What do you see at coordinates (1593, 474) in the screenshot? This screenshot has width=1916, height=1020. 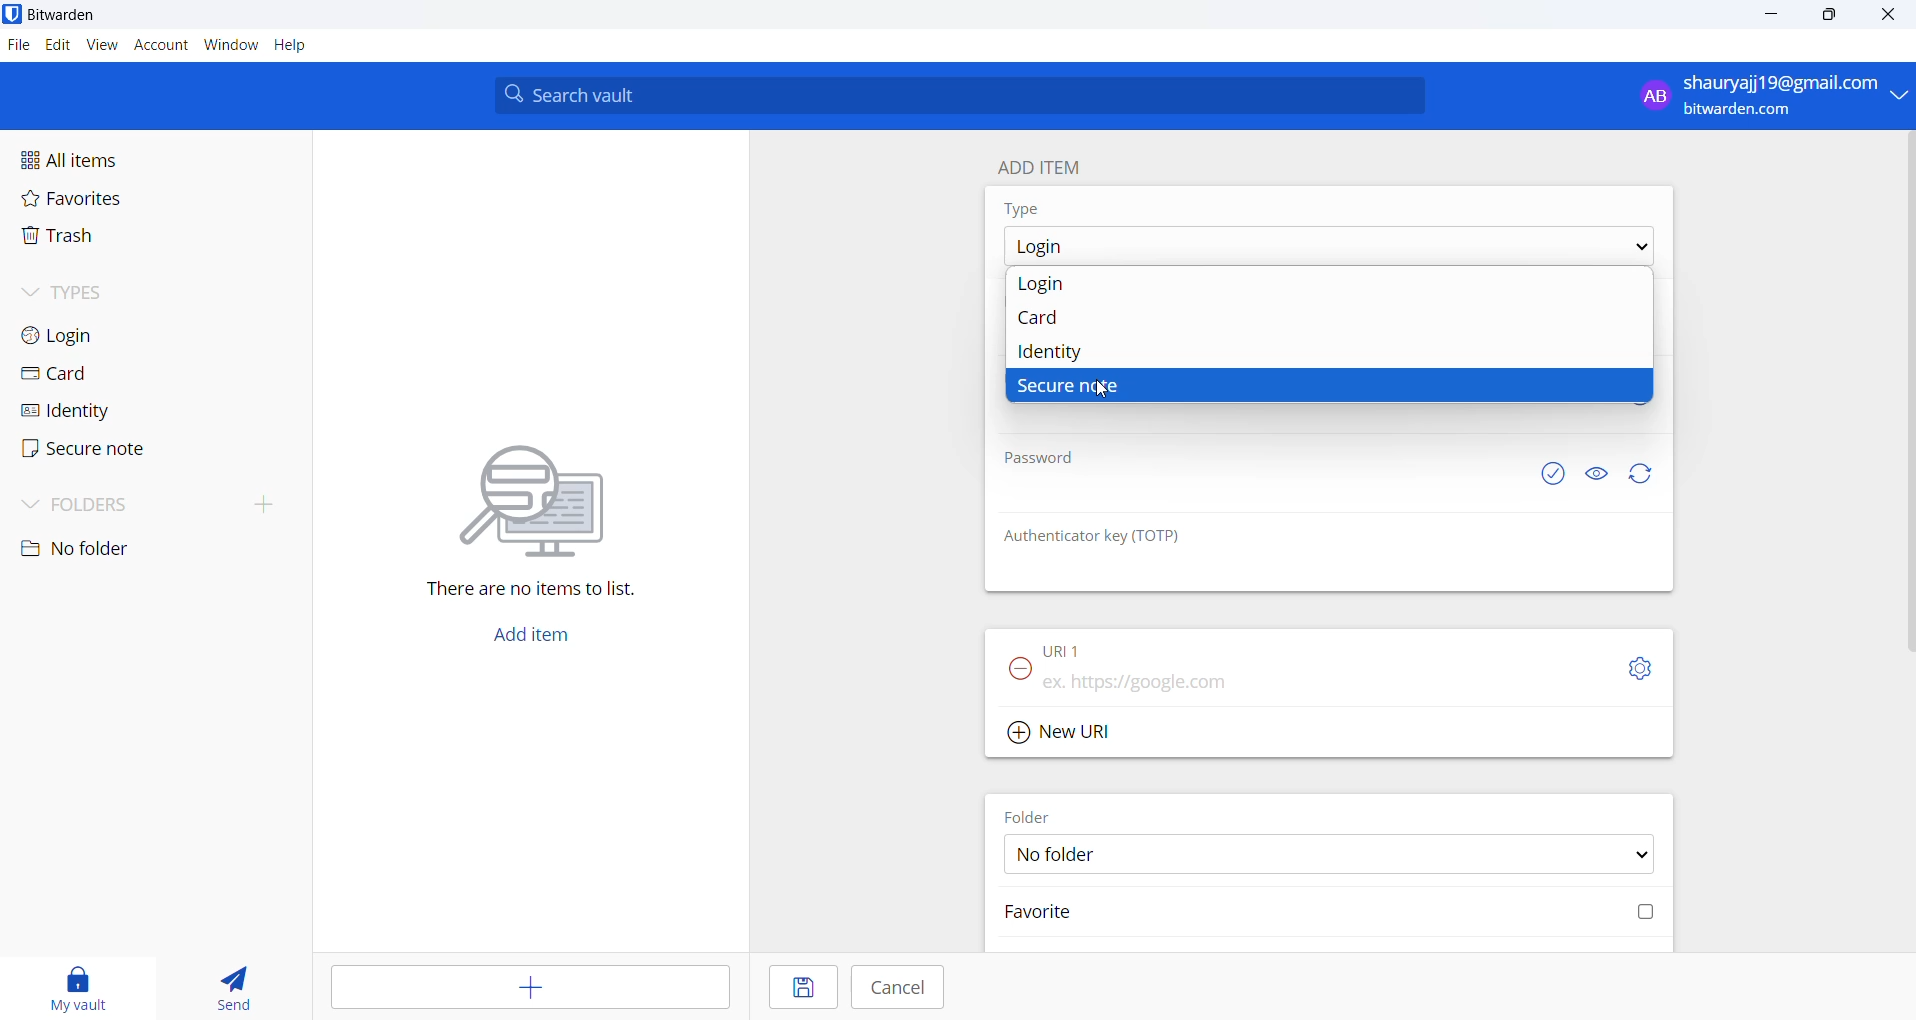 I see `hide` at bounding box center [1593, 474].